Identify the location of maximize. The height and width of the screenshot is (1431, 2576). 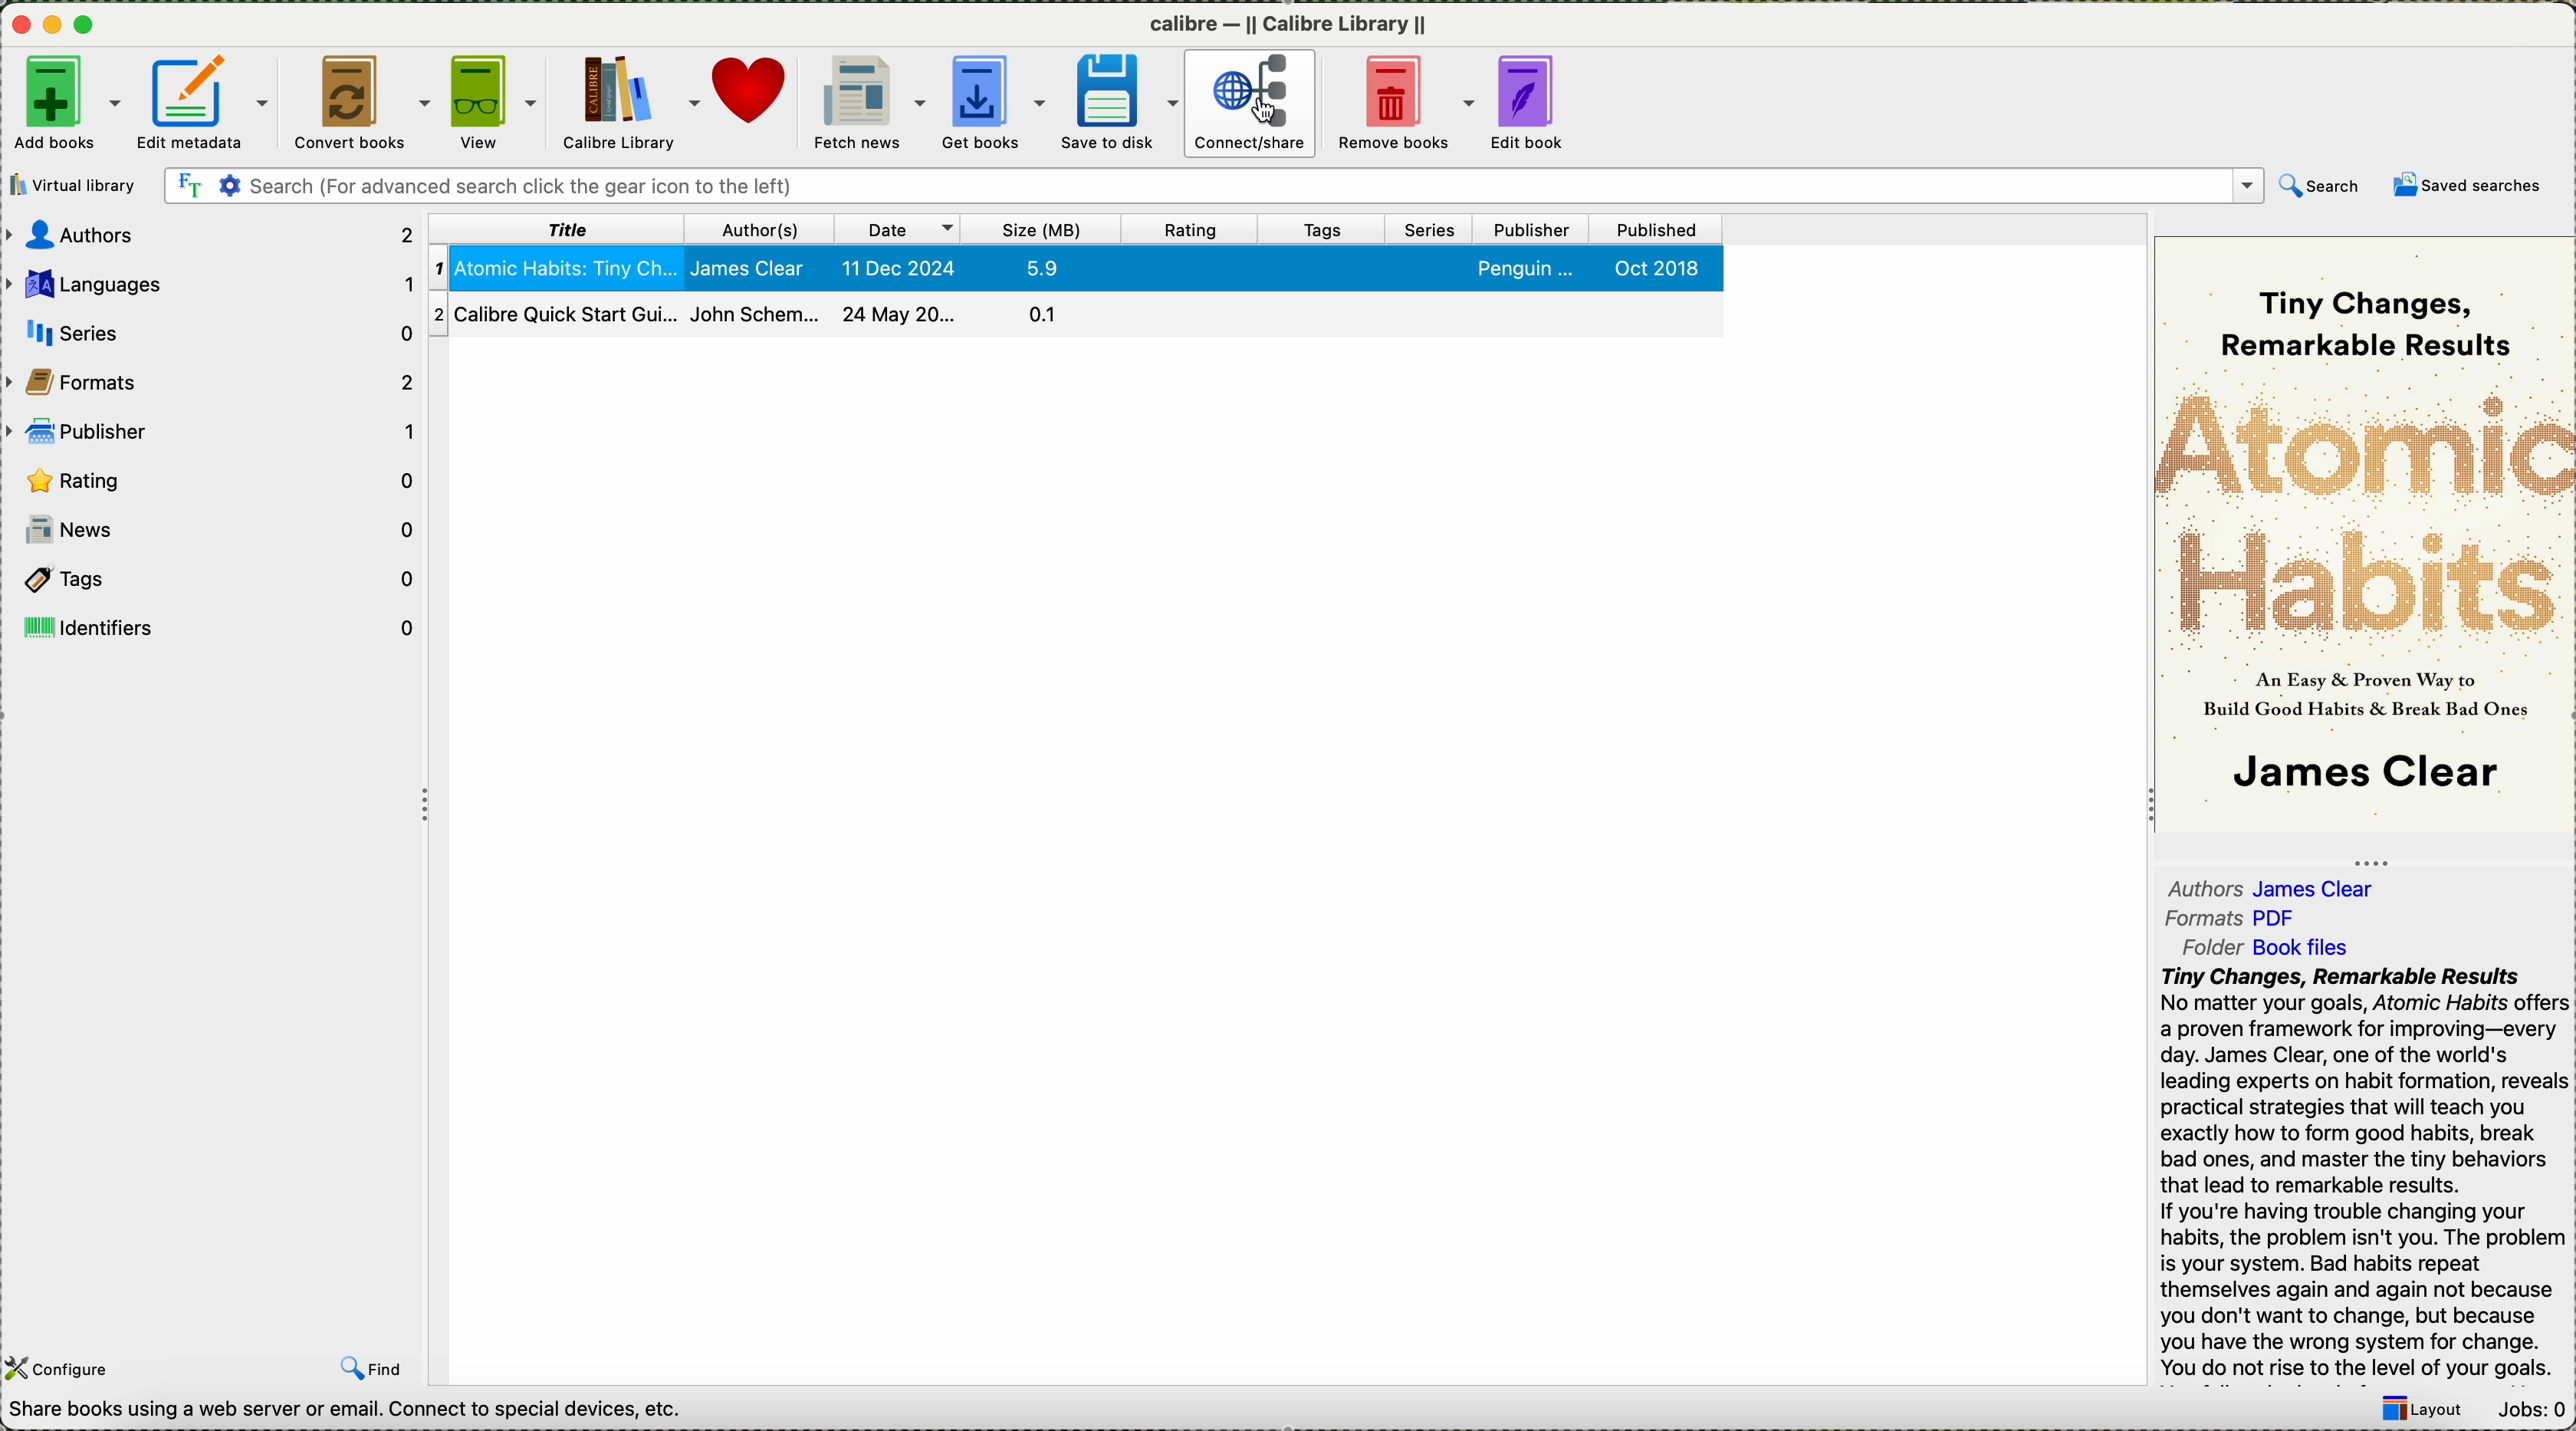
(88, 25).